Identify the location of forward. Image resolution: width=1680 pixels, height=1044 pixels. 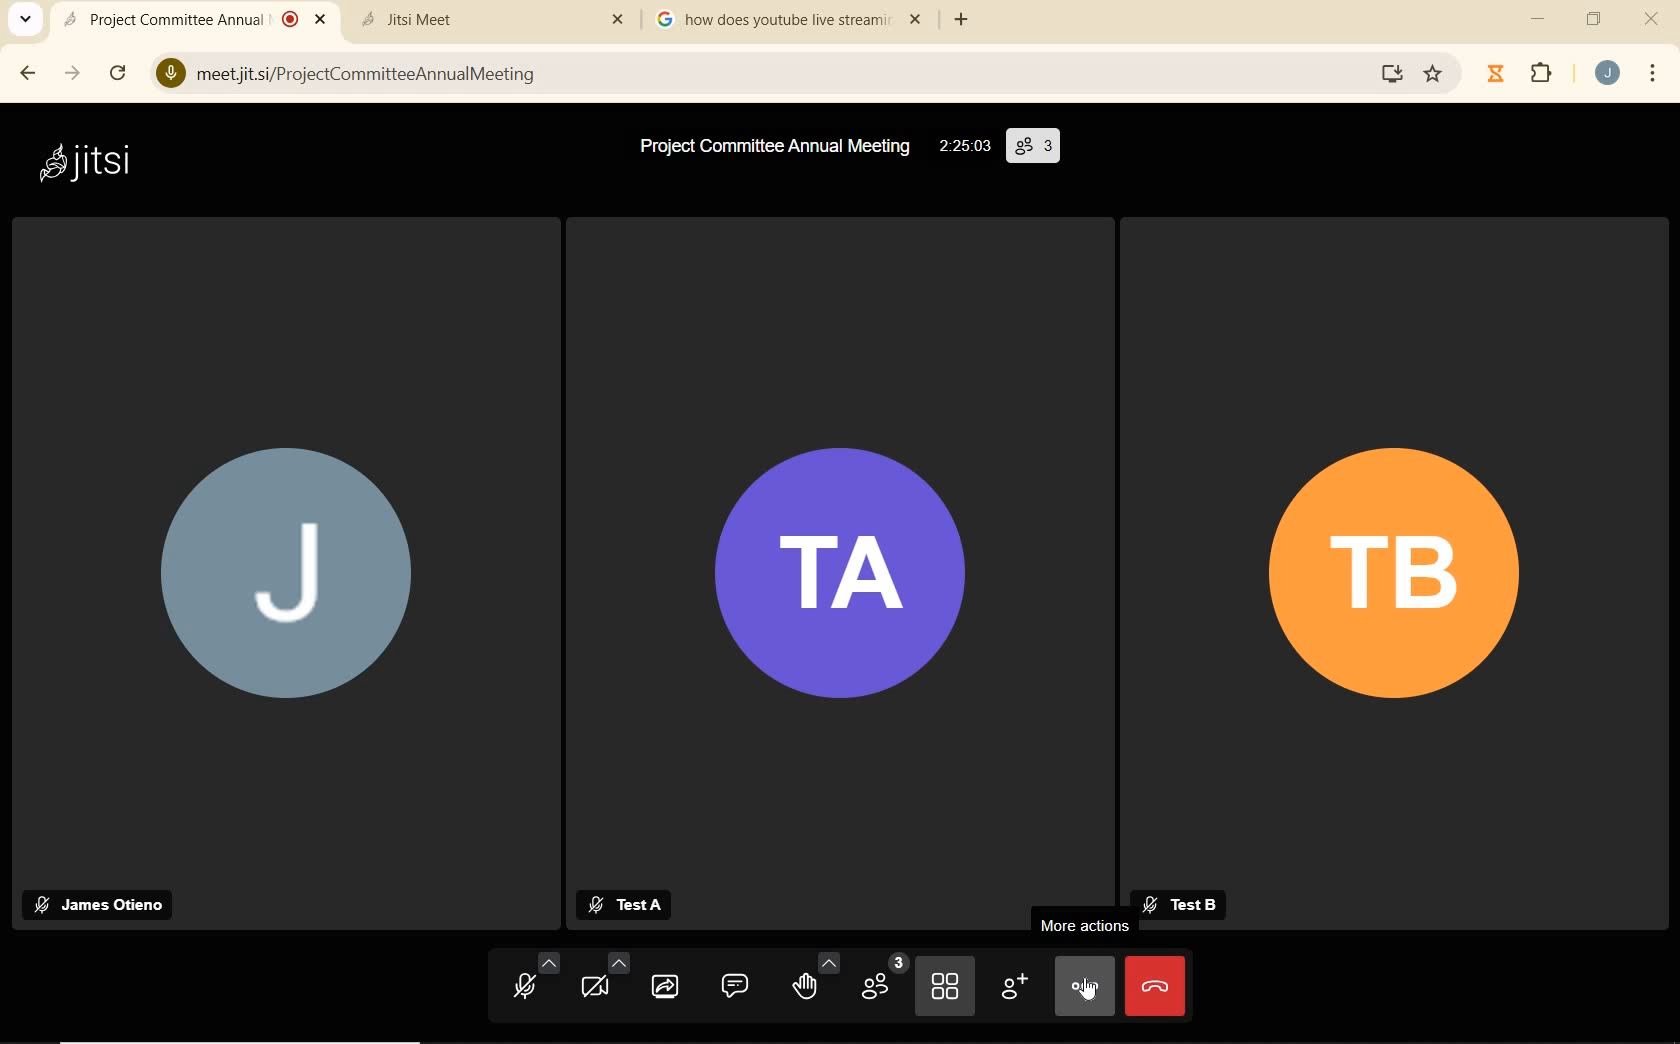
(72, 72).